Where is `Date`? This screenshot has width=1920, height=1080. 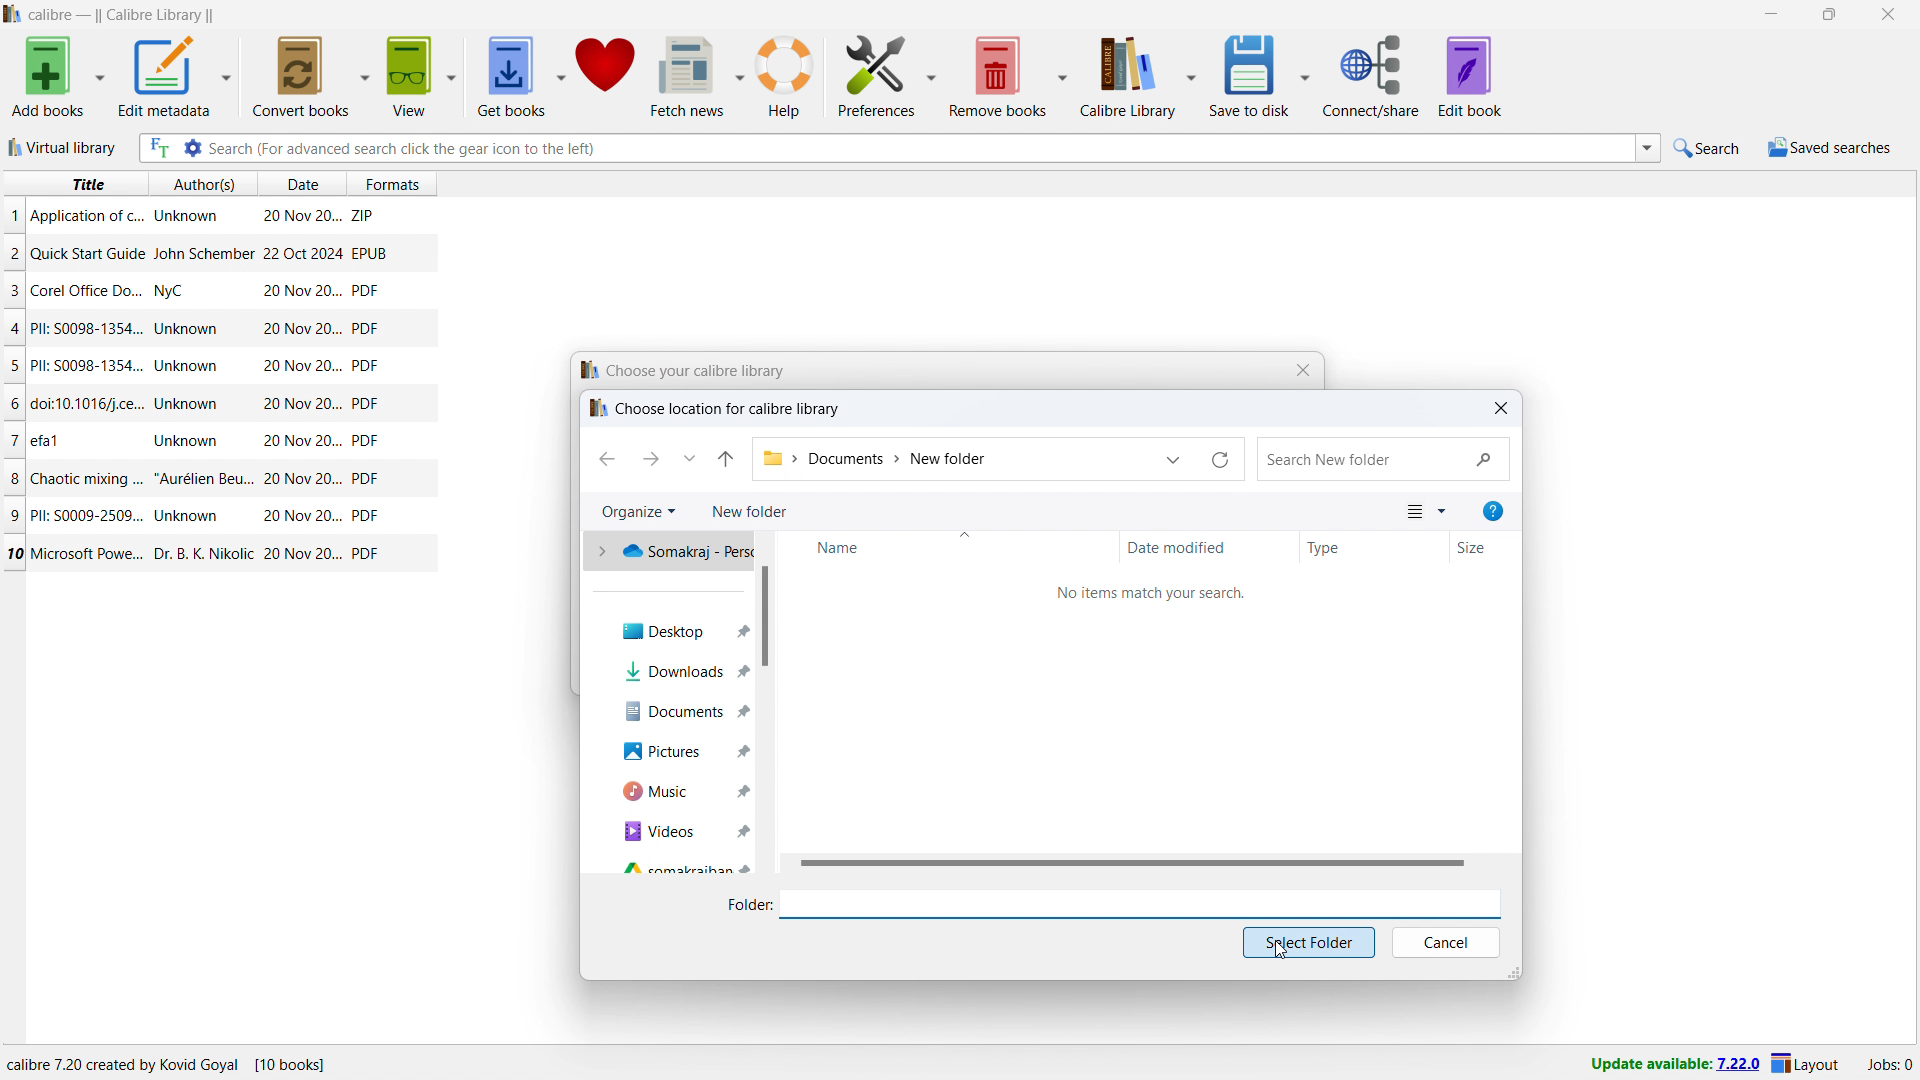 Date is located at coordinates (302, 329).